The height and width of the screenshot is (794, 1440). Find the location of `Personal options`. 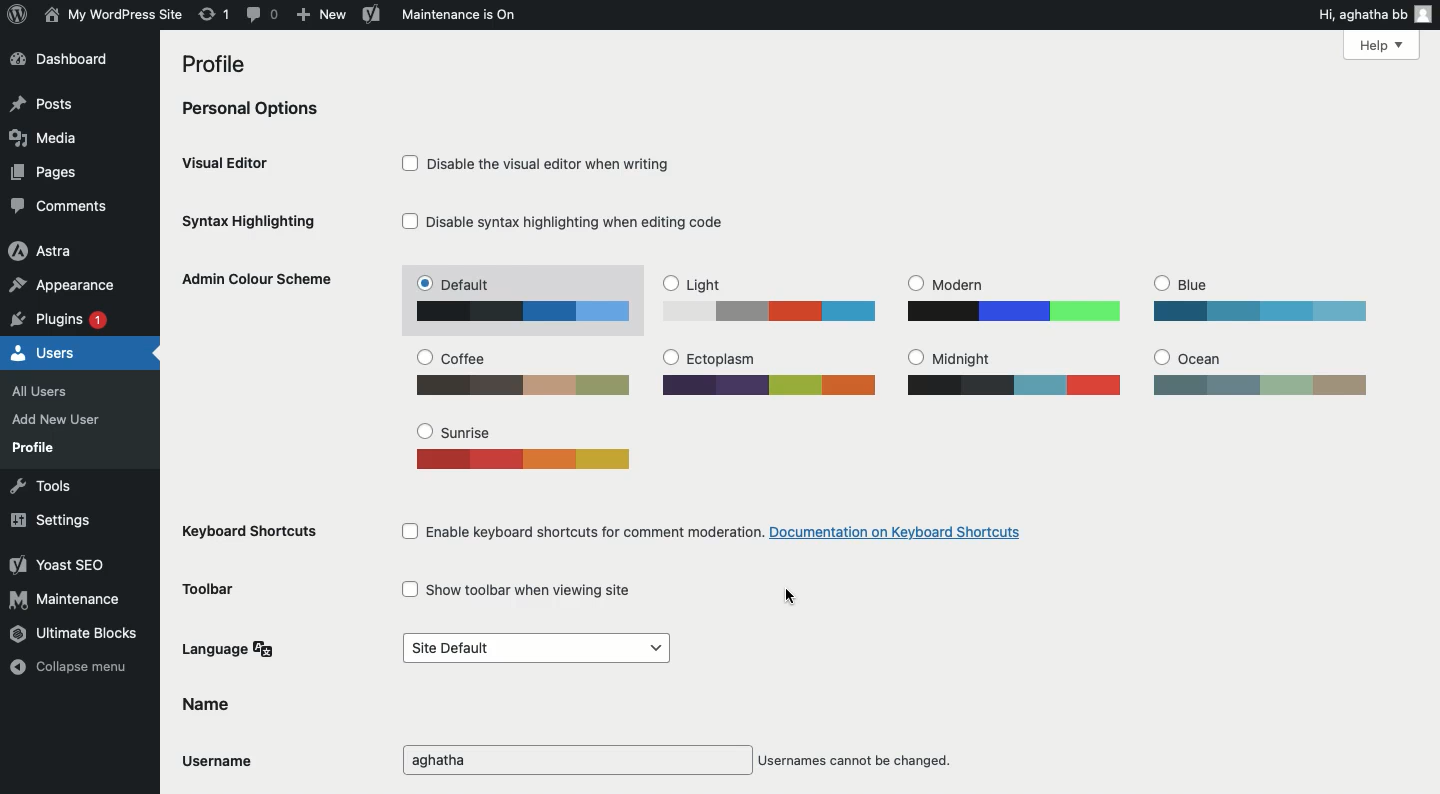

Personal options is located at coordinates (253, 111).